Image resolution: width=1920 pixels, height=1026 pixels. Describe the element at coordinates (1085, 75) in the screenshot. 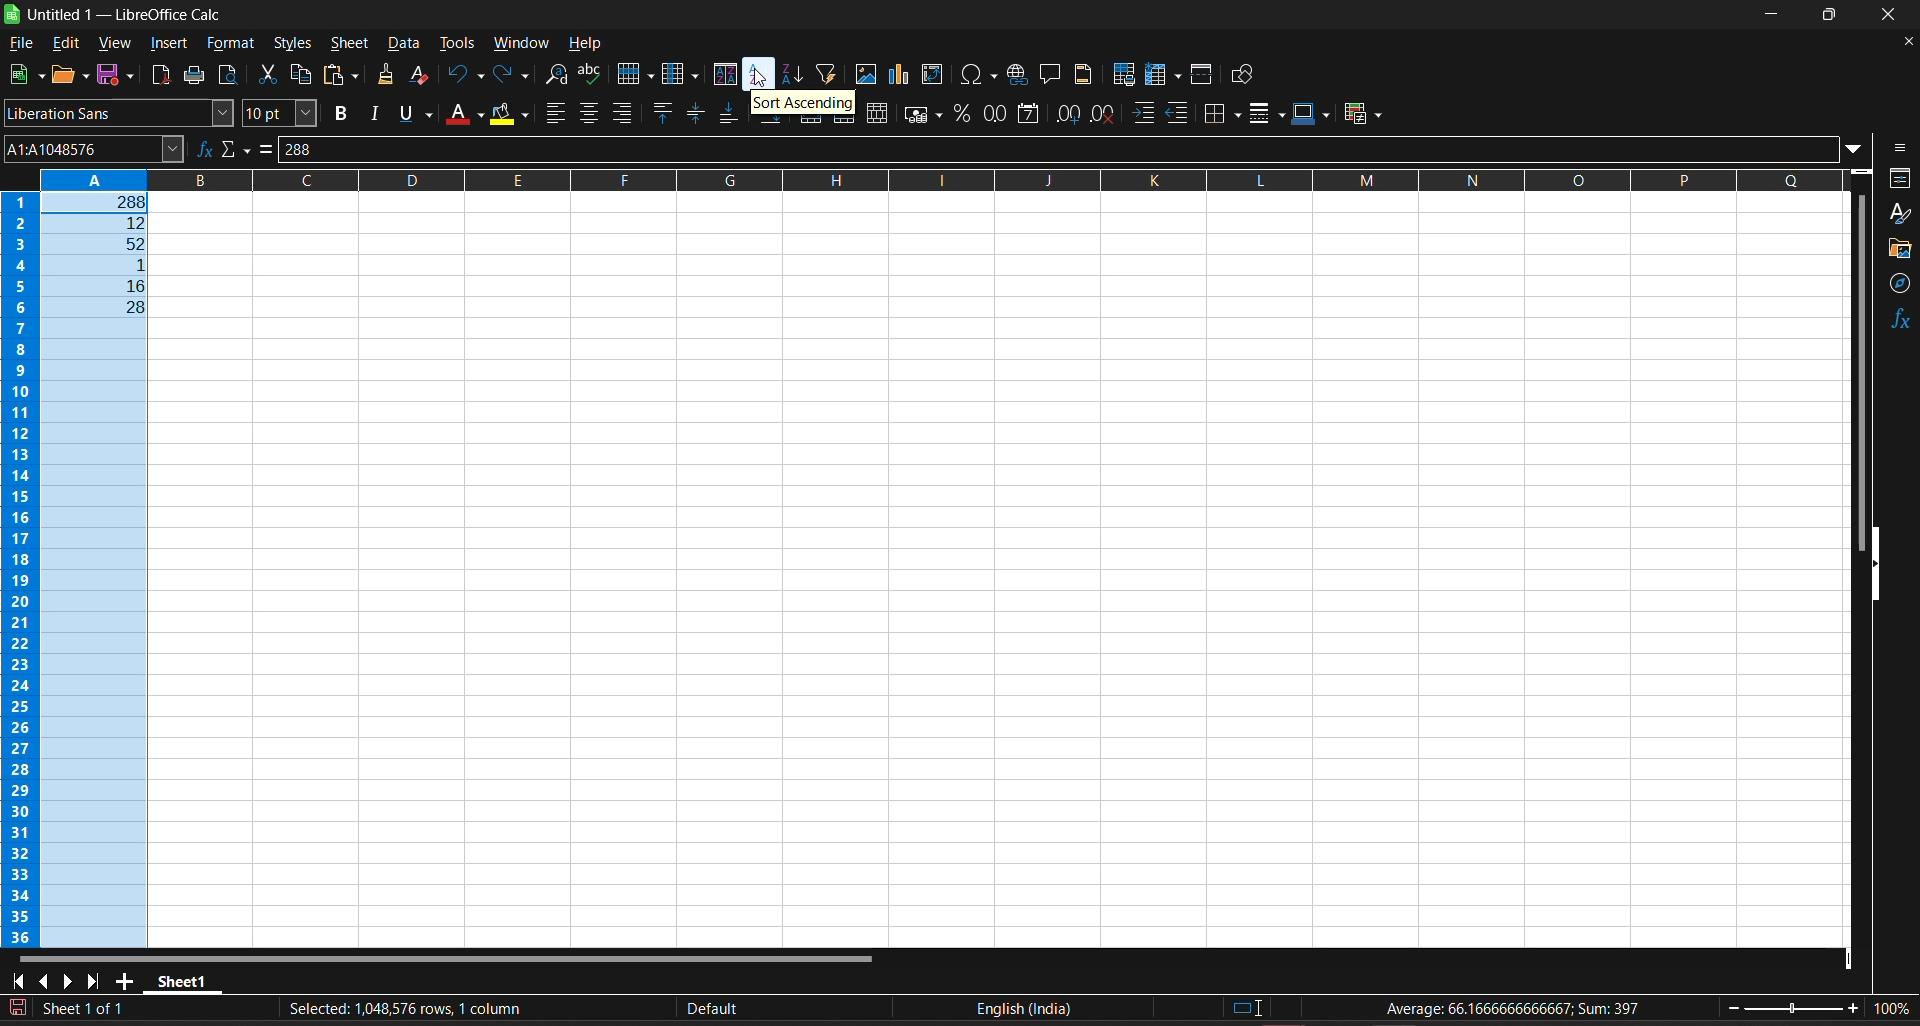

I see `headers and footers` at that location.